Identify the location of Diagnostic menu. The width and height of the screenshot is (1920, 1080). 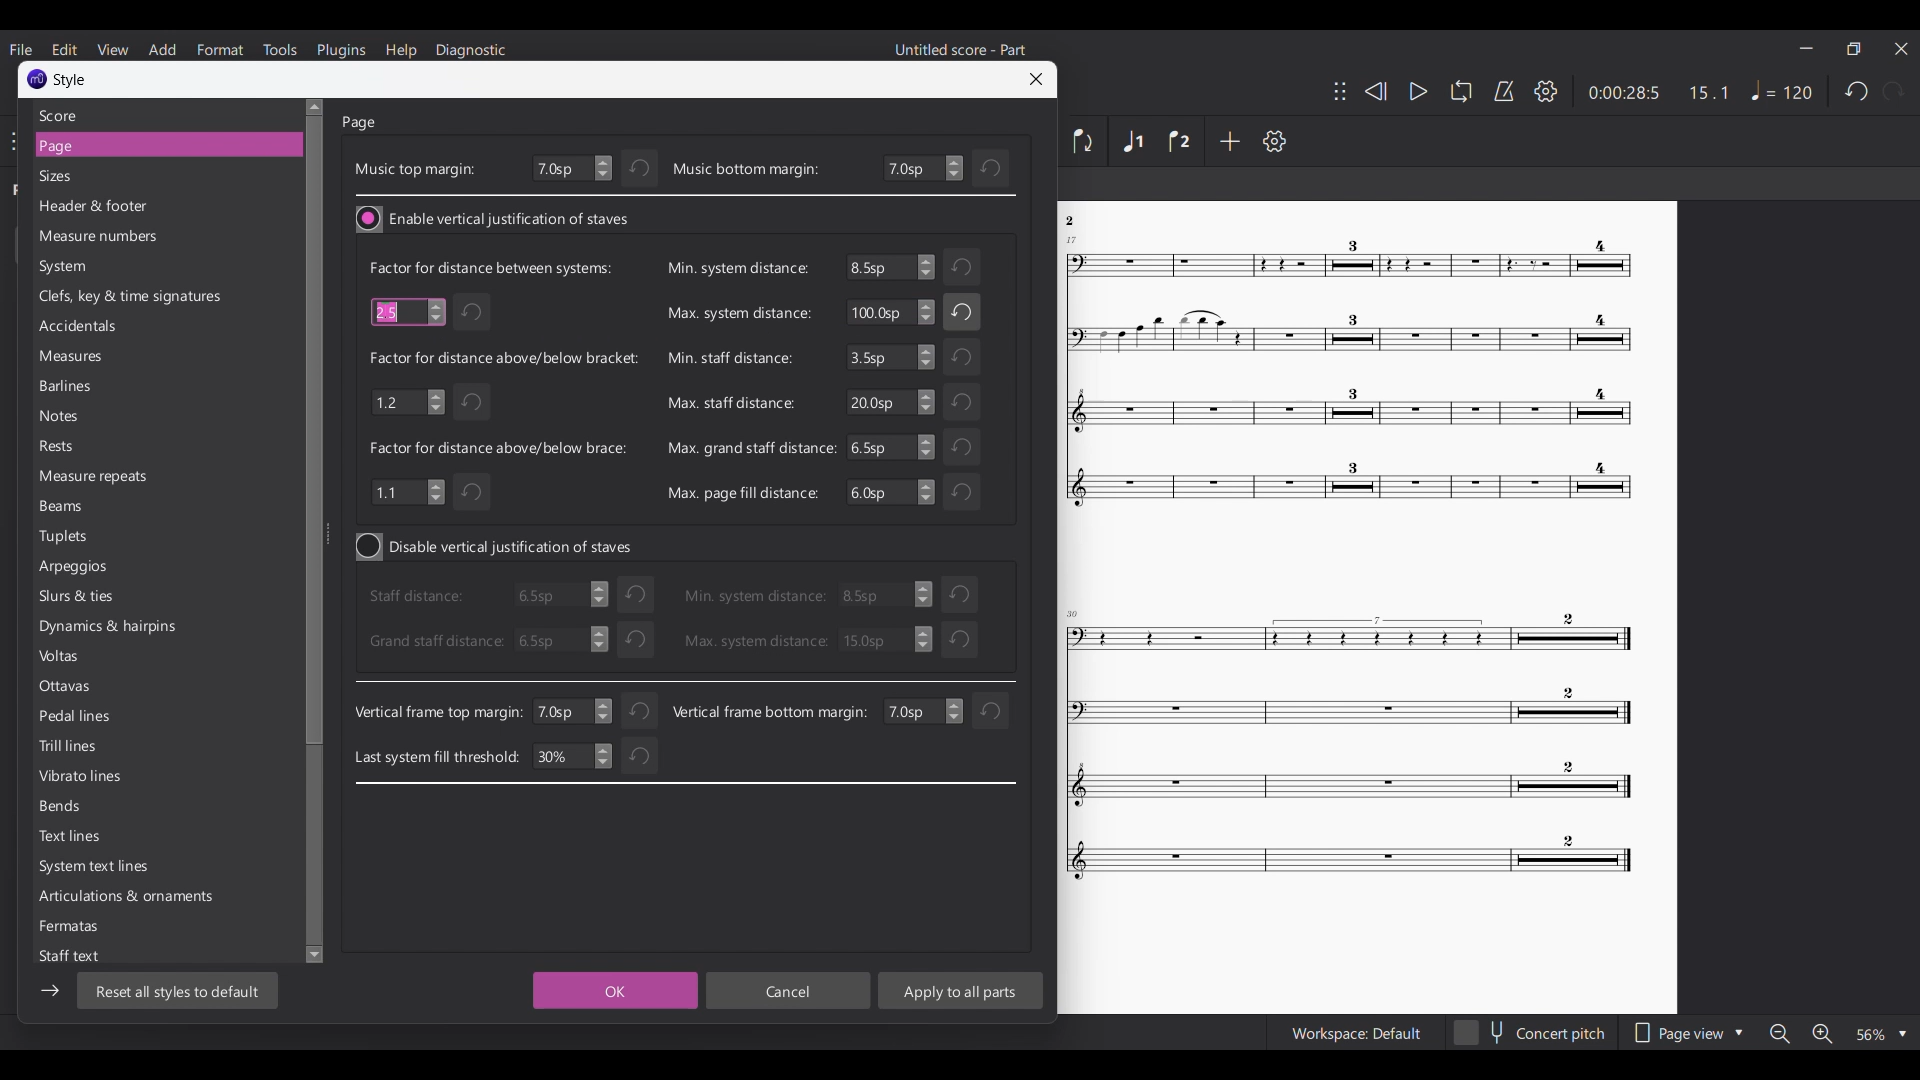
(471, 51).